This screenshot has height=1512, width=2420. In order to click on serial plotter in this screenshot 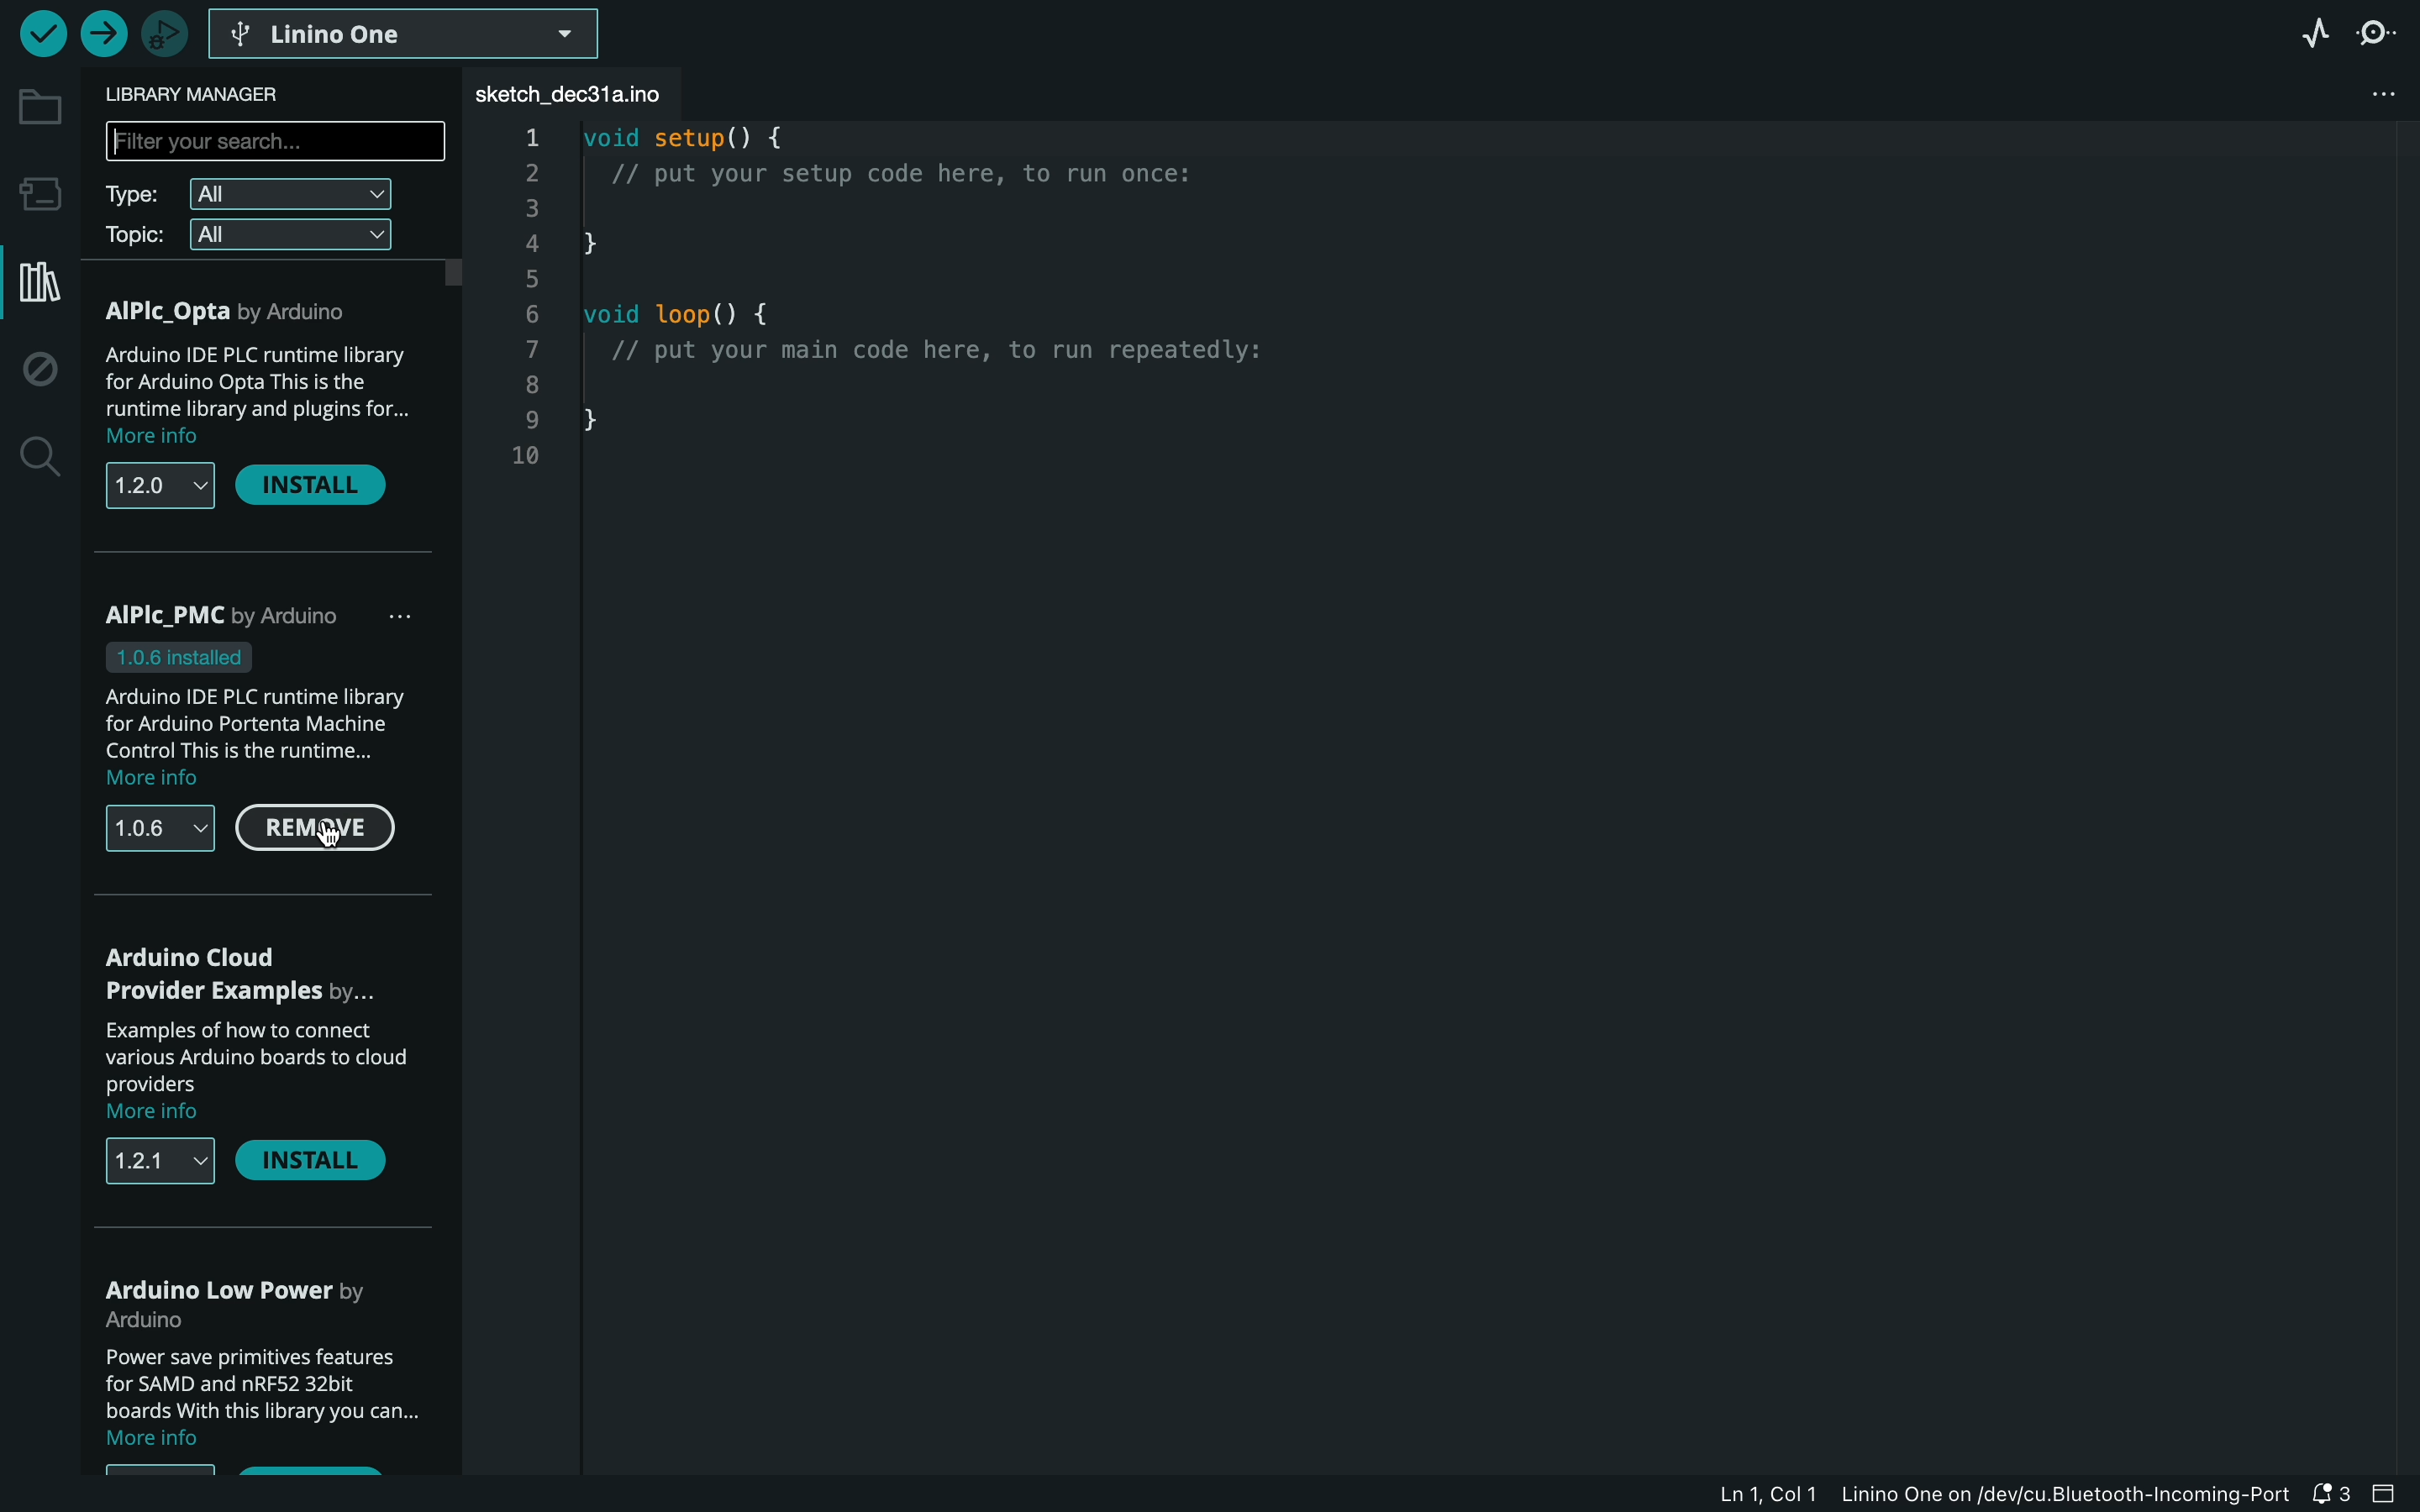, I will do `click(2315, 37)`.